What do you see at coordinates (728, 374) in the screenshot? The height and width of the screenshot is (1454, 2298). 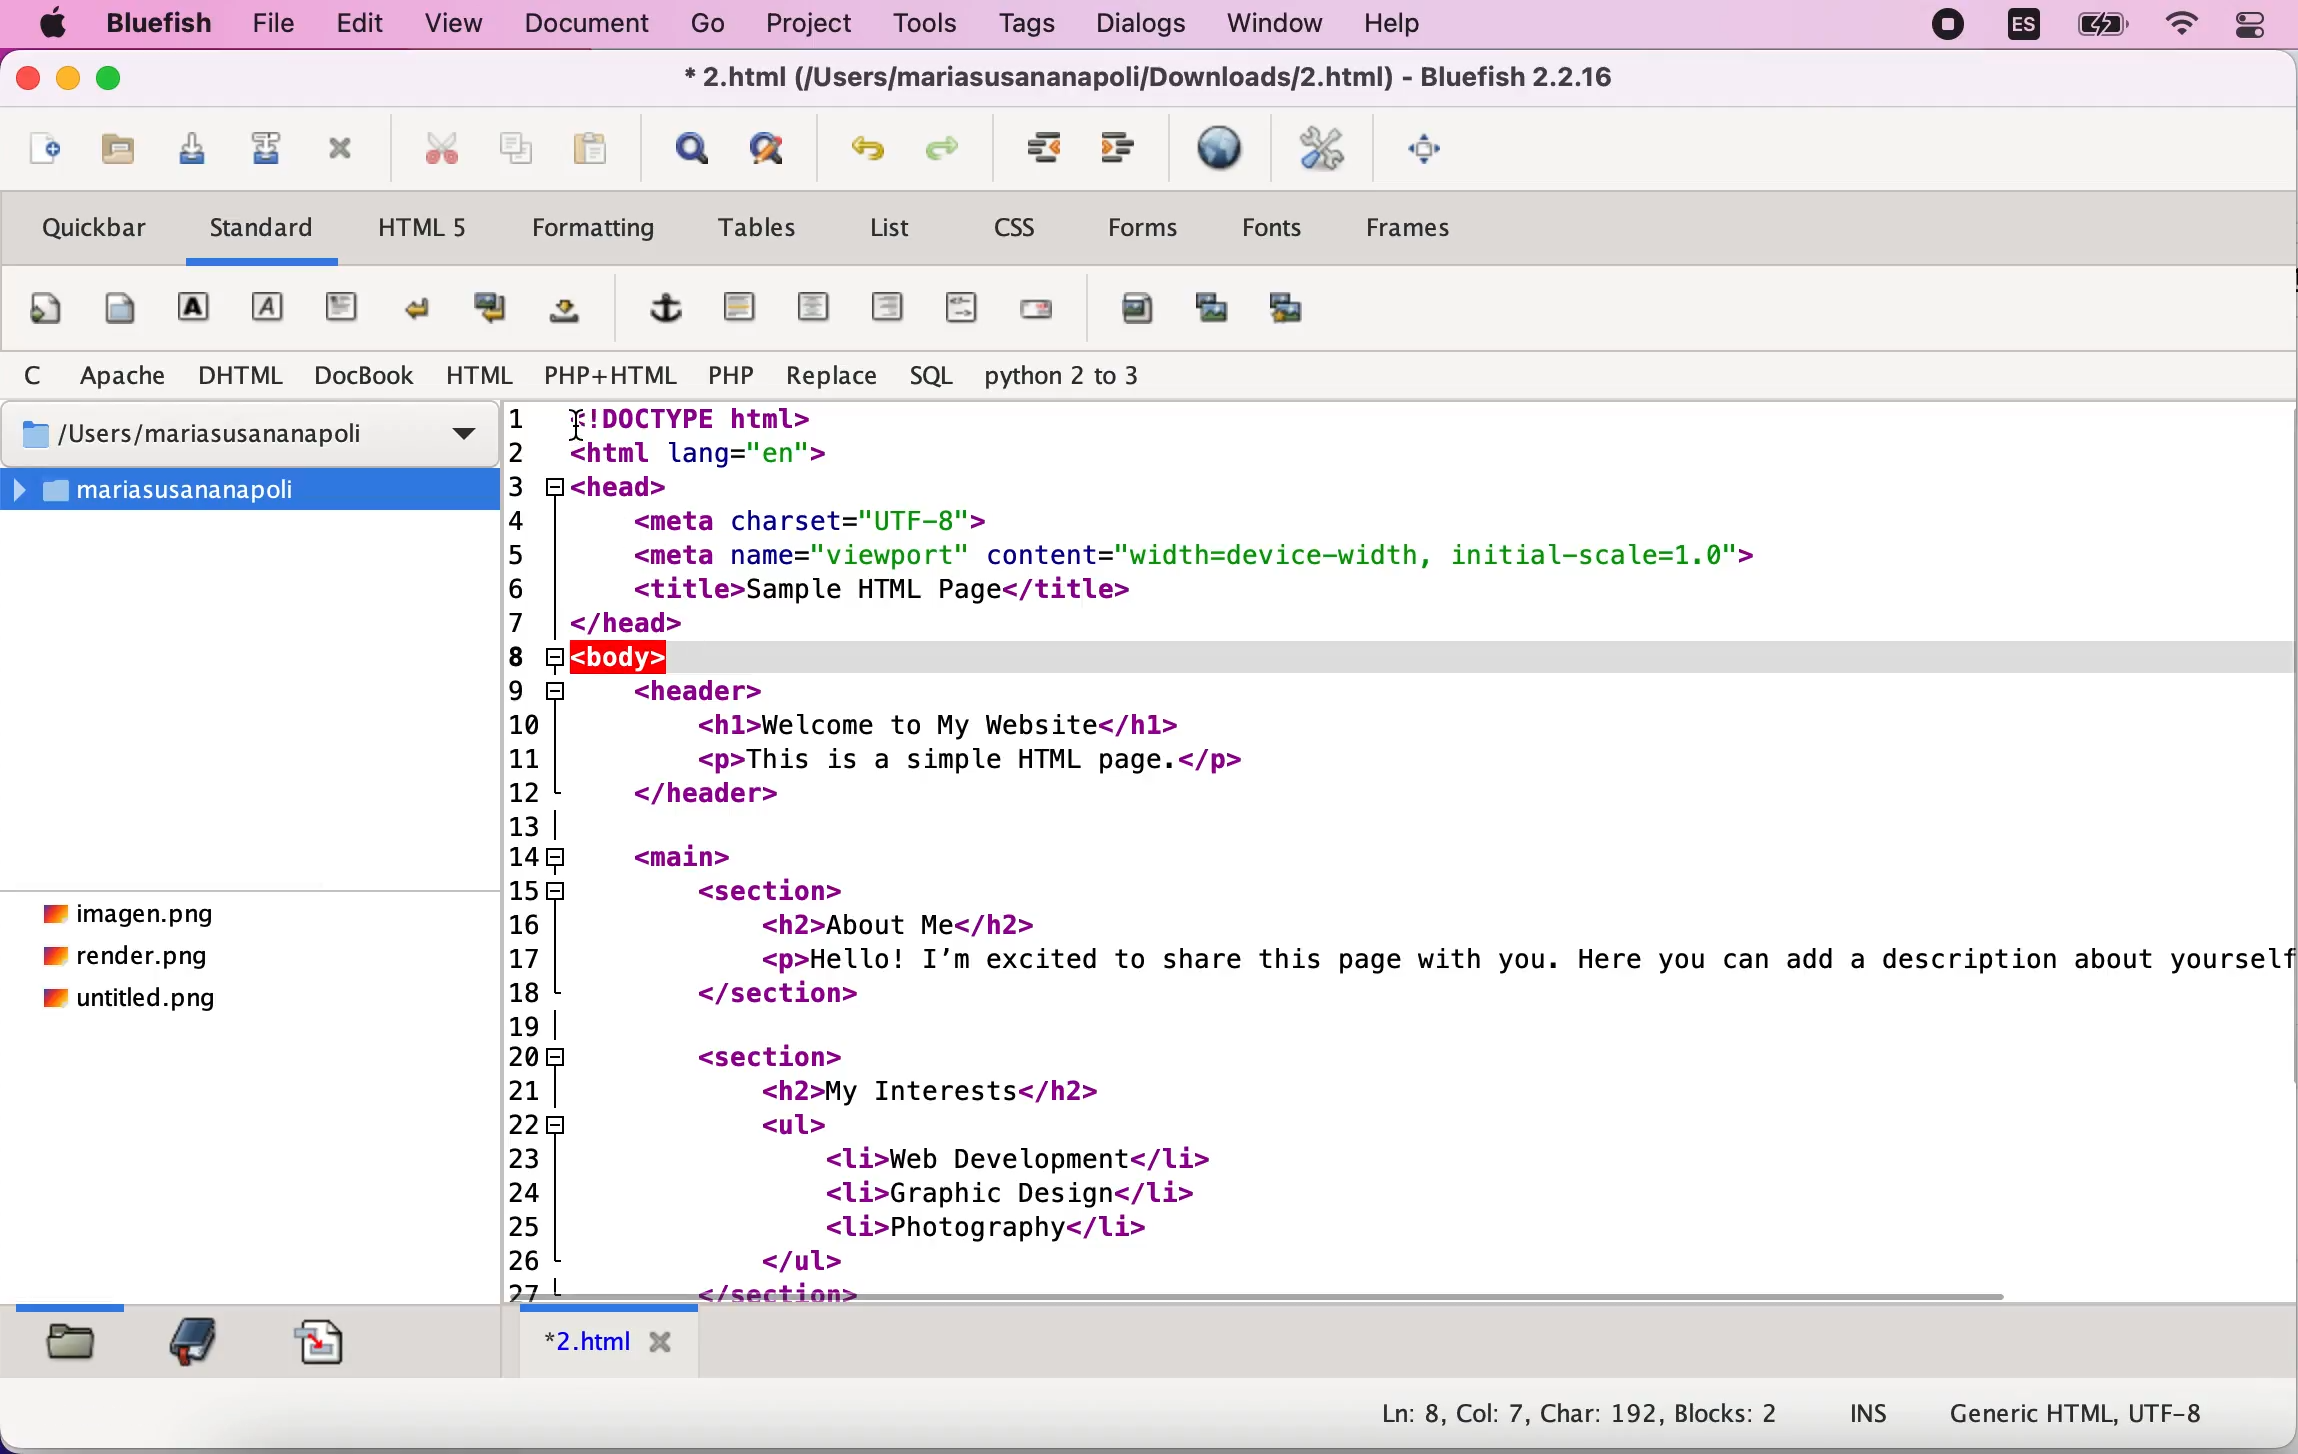 I see `php` at bounding box center [728, 374].